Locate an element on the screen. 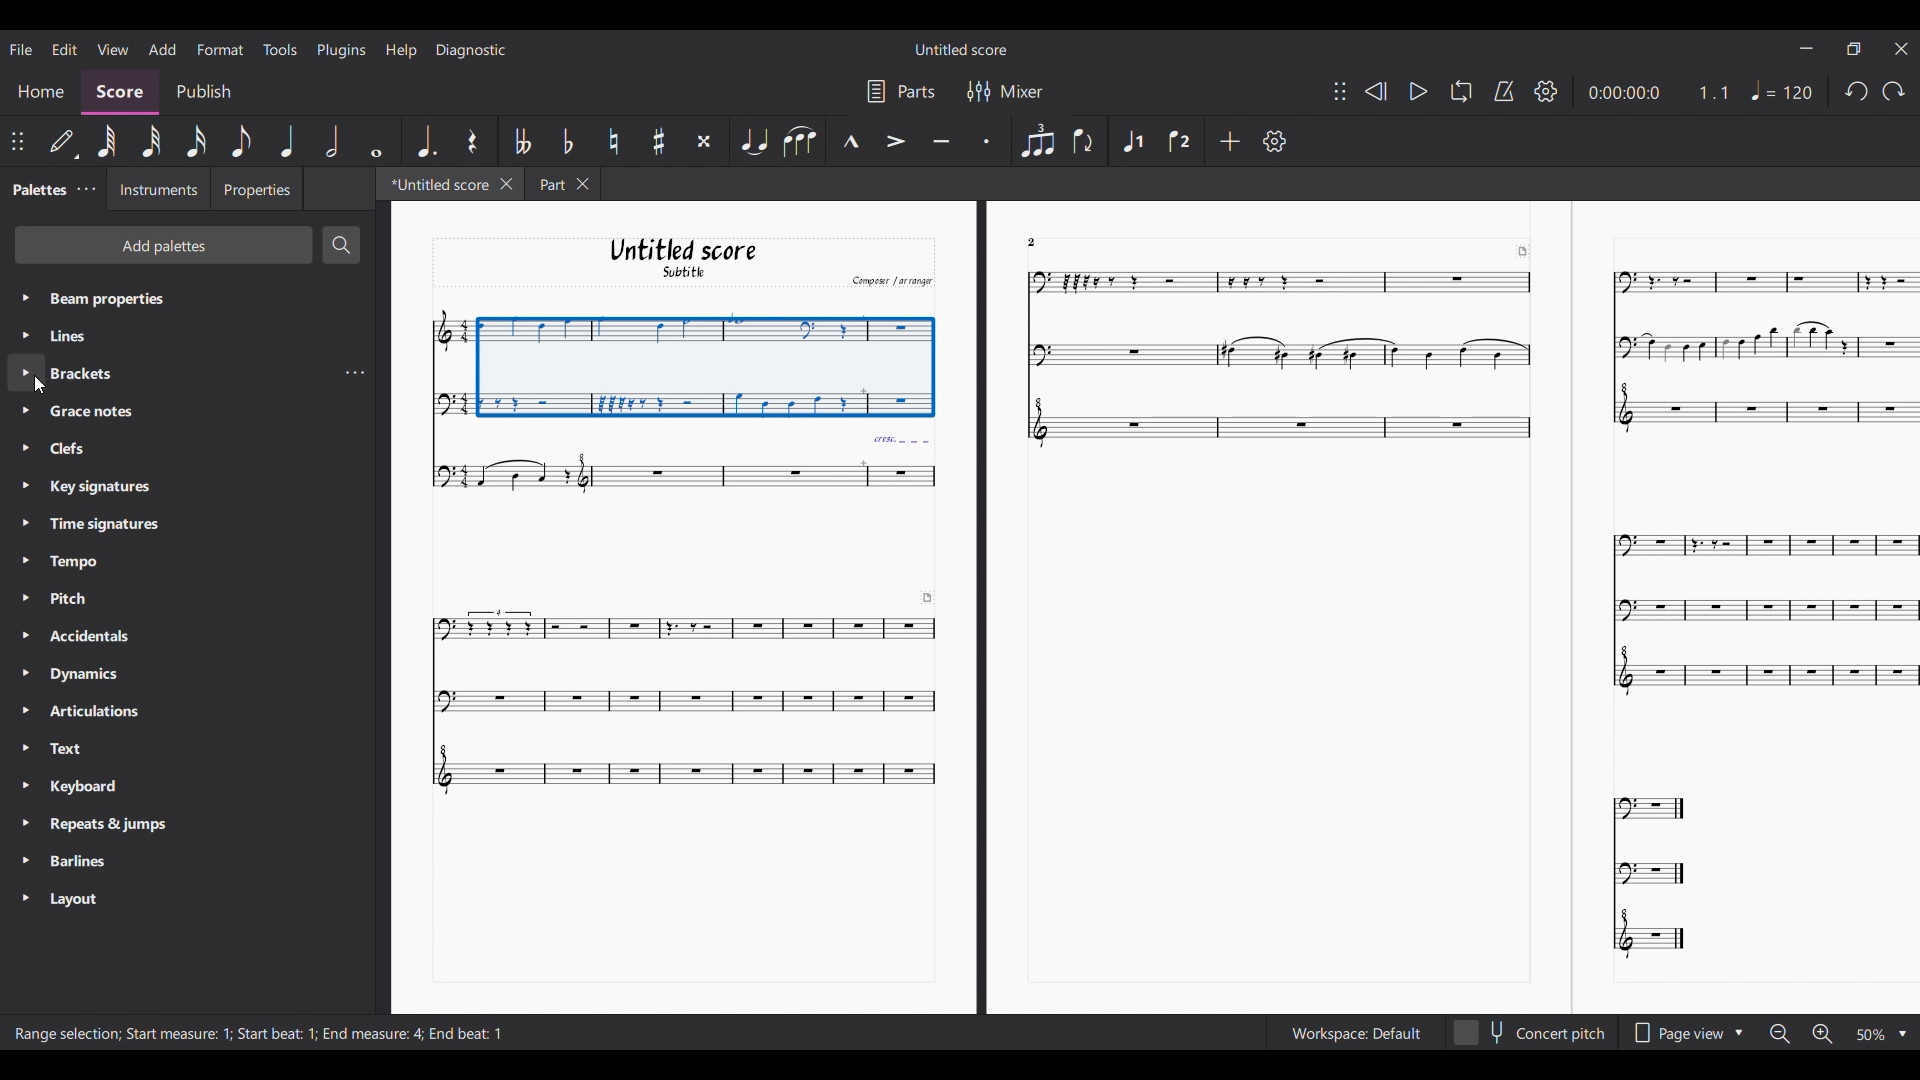 The width and height of the screenshot is (1920, 1080).  is located at coordinates (1764, 280).